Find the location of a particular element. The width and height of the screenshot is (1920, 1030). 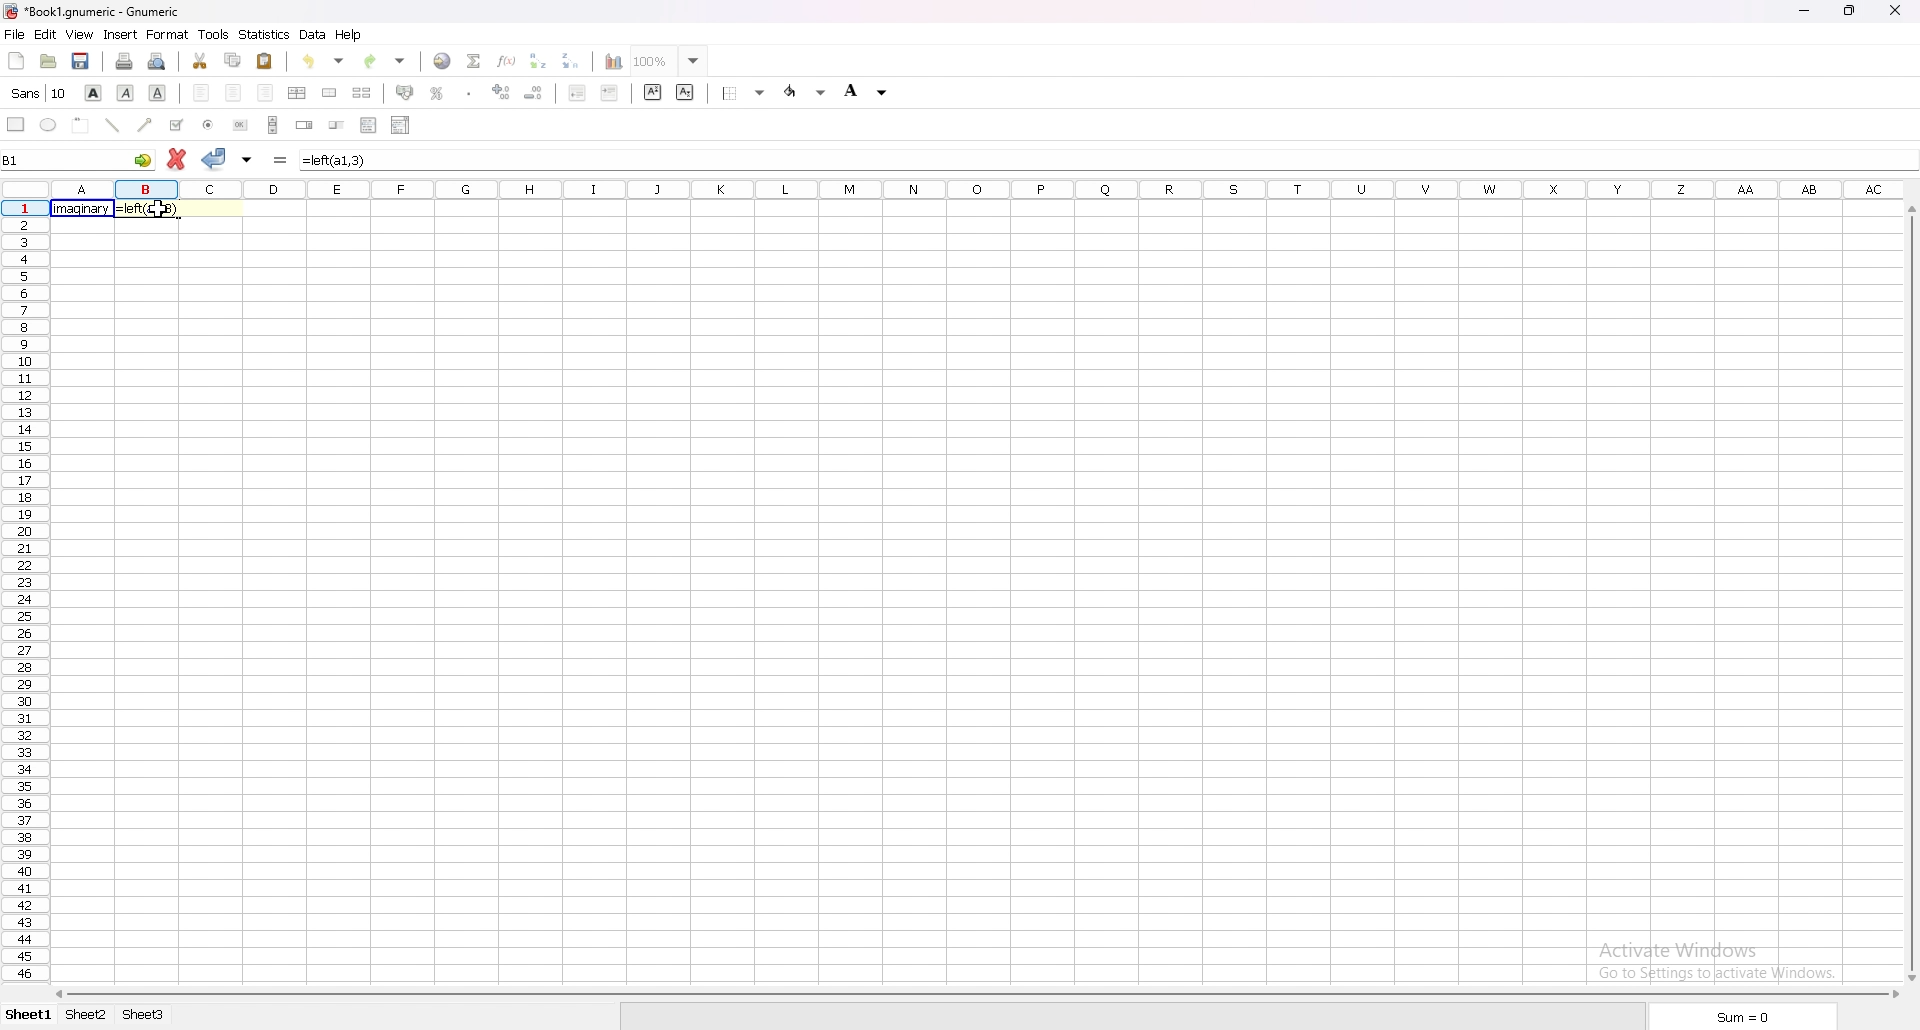

scroll bar is located at coordinates (1909, 595).